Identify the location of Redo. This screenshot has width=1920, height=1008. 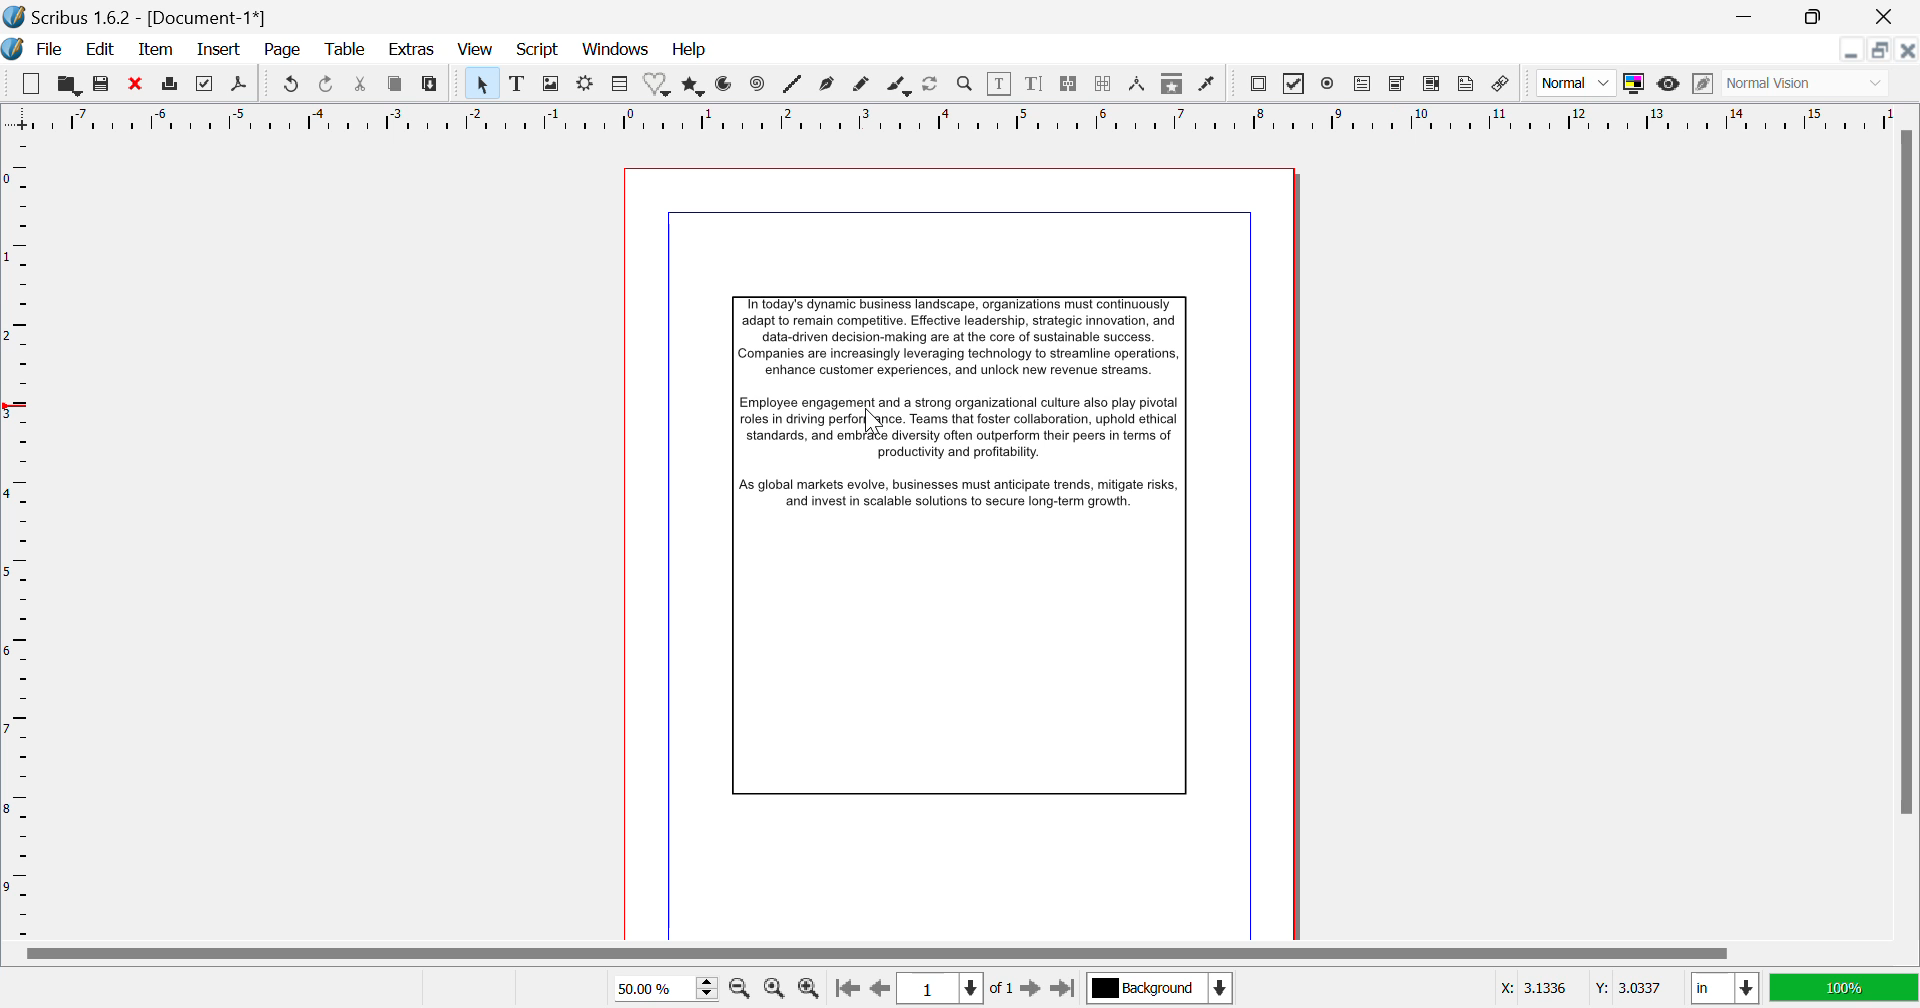
(329, 84).